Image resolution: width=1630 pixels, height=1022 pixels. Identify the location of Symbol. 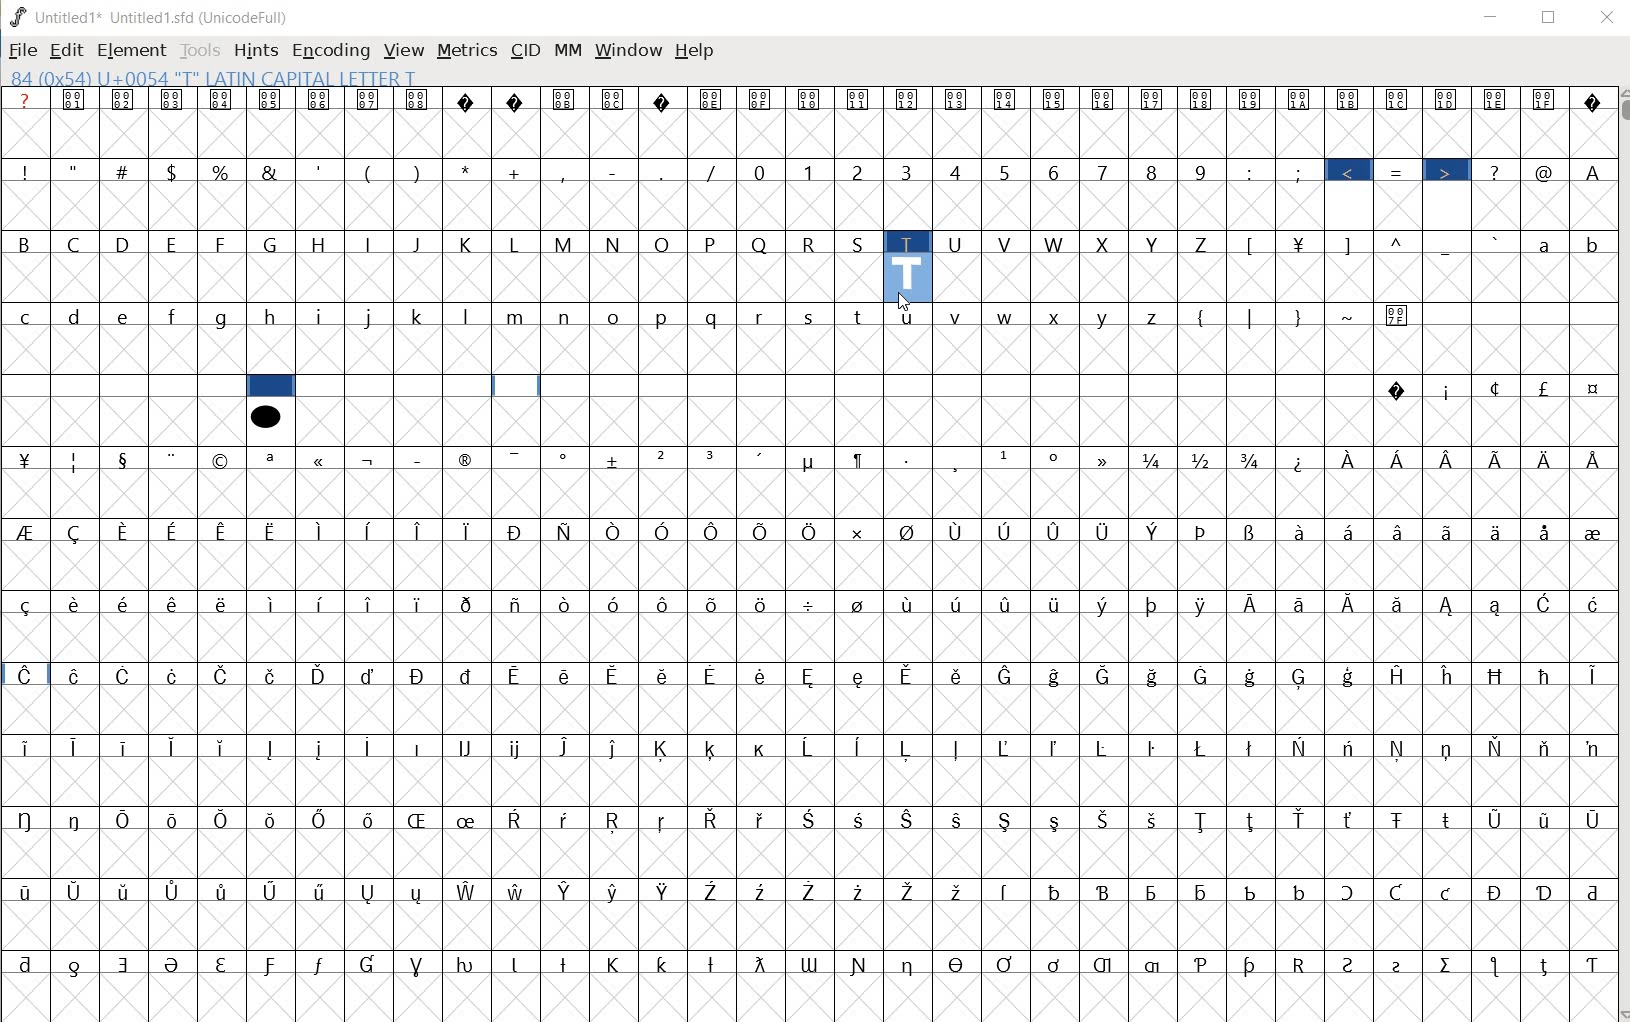
(420, 101).